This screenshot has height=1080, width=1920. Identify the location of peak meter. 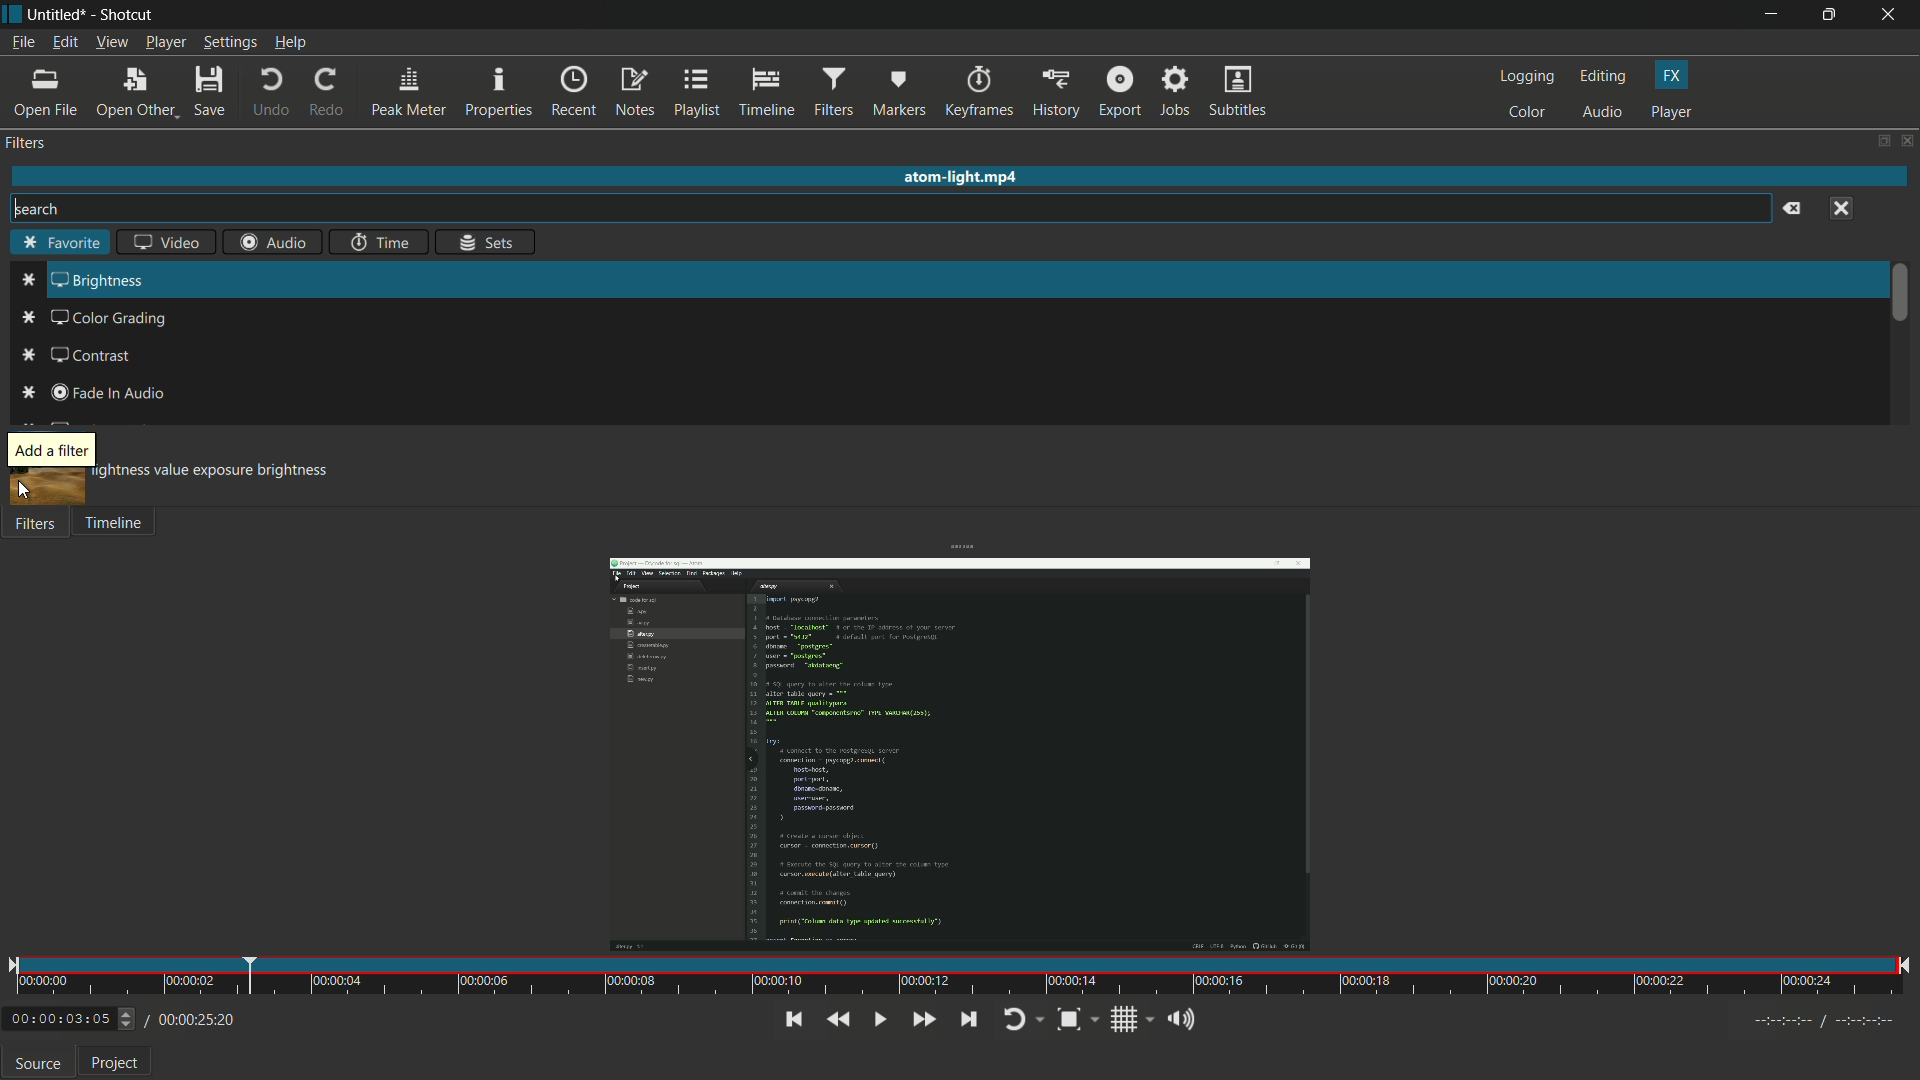
(409, 92).